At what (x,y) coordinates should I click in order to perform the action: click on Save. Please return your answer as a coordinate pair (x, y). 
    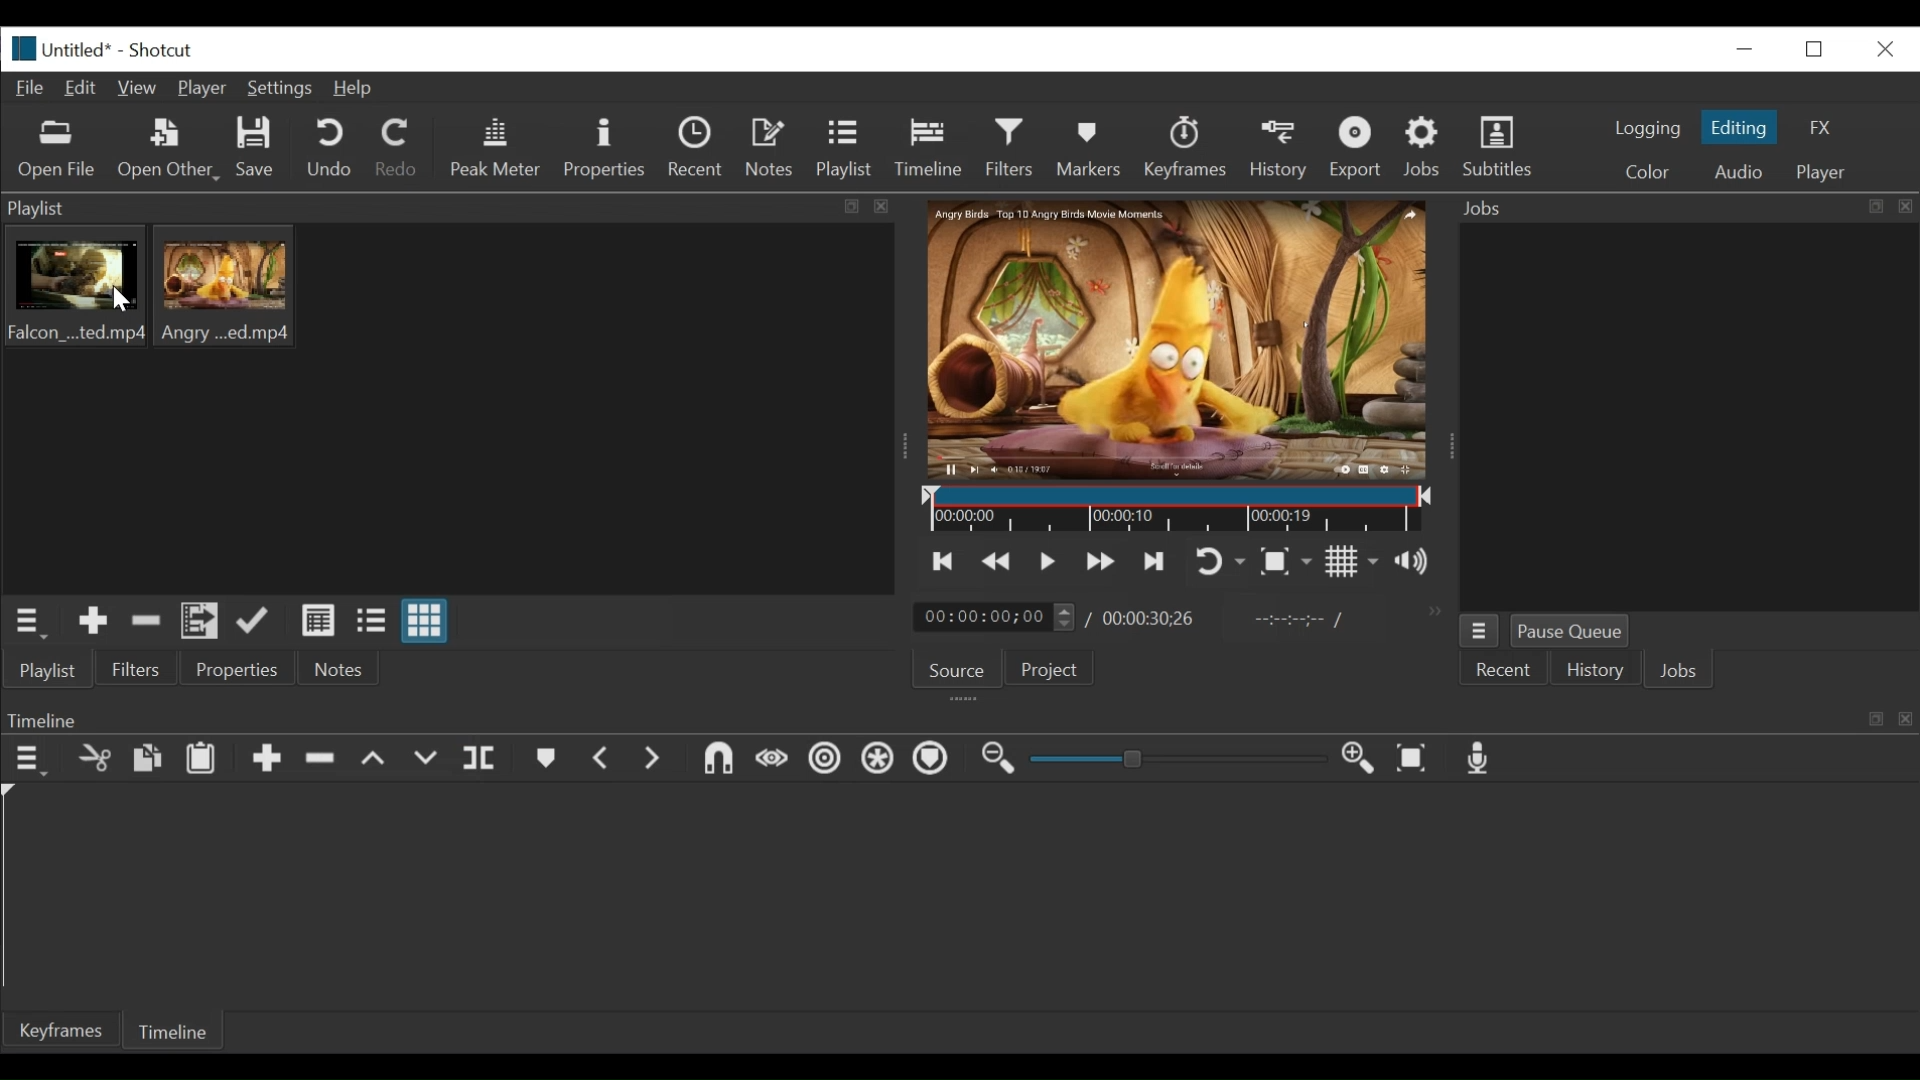
    Looking at the image, I should click on (256, 150).